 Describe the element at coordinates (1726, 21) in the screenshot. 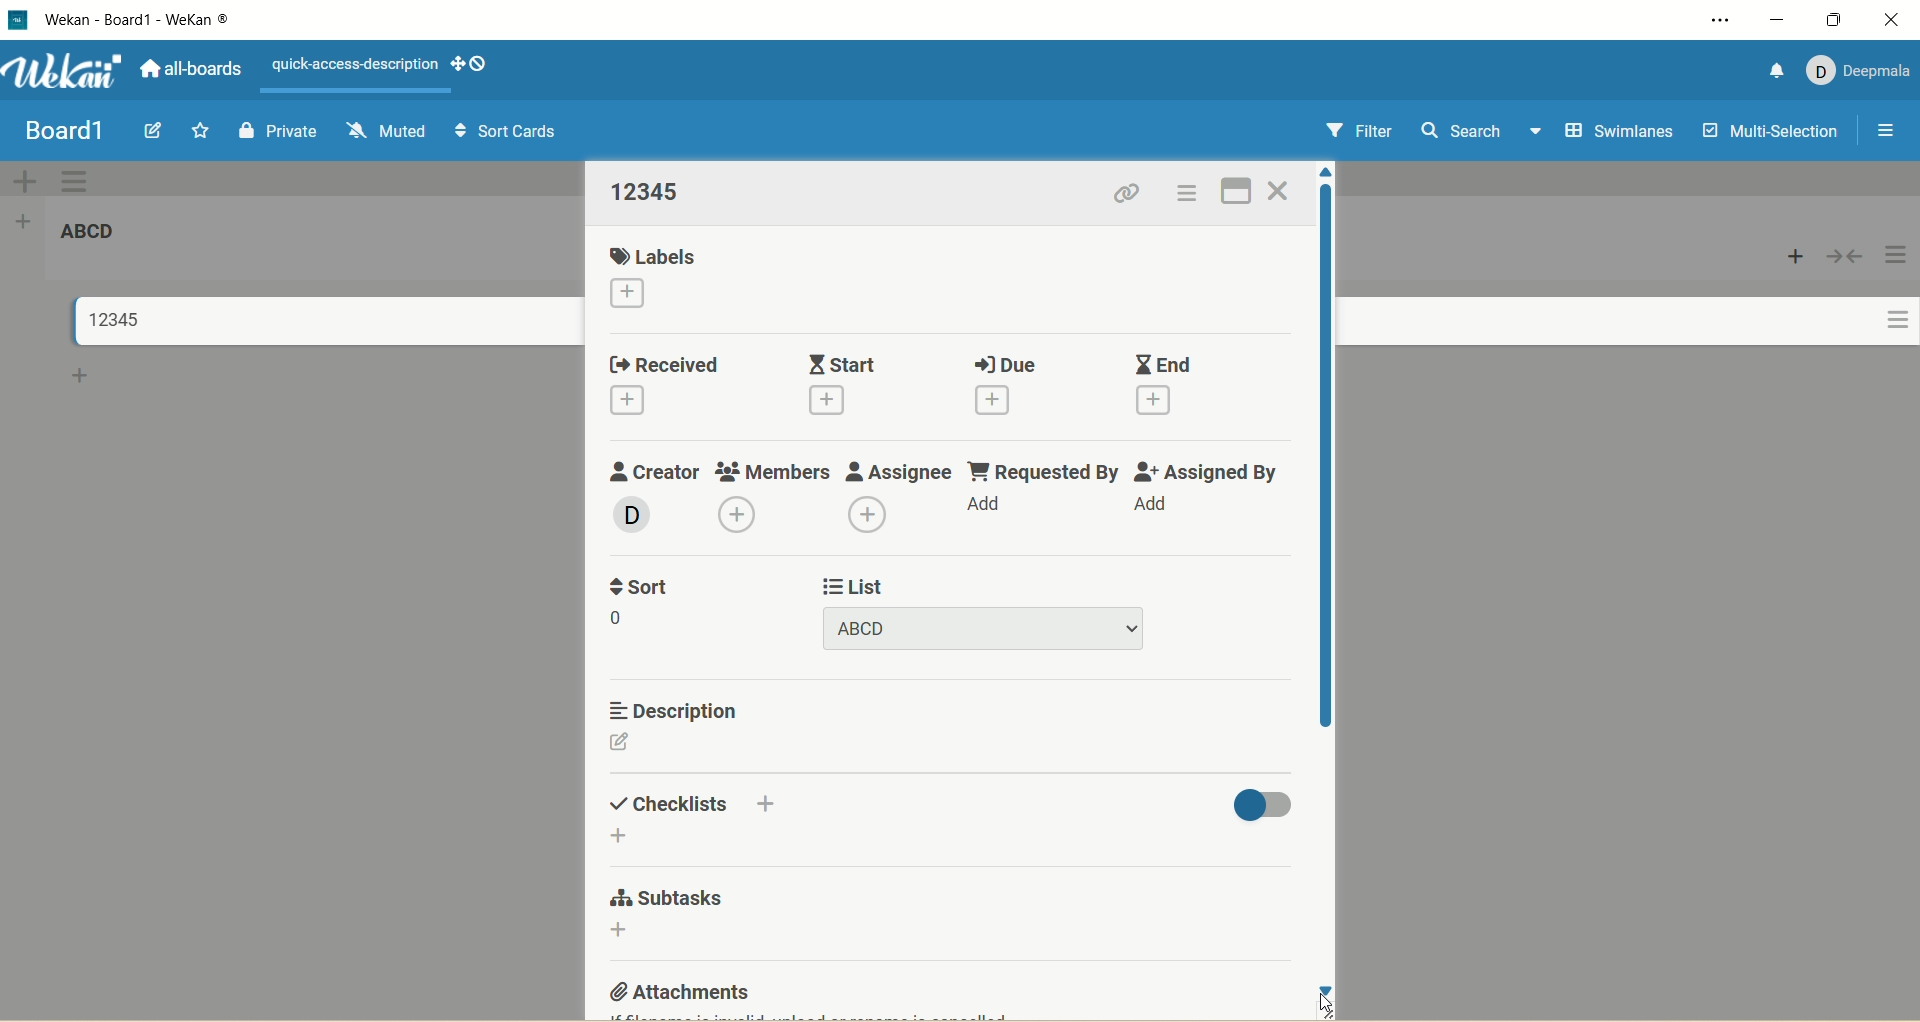

I see `settings and more` at that location.